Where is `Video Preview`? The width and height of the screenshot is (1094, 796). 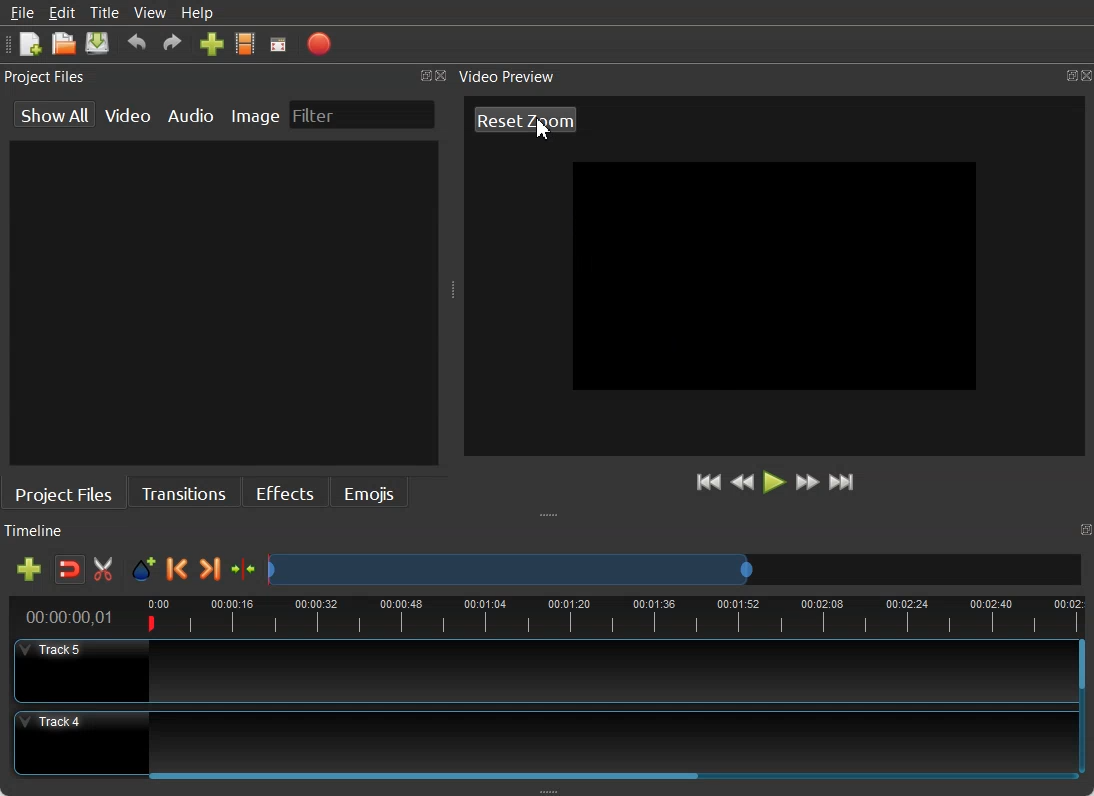 Video Preview is located at coordinates (508, 76).